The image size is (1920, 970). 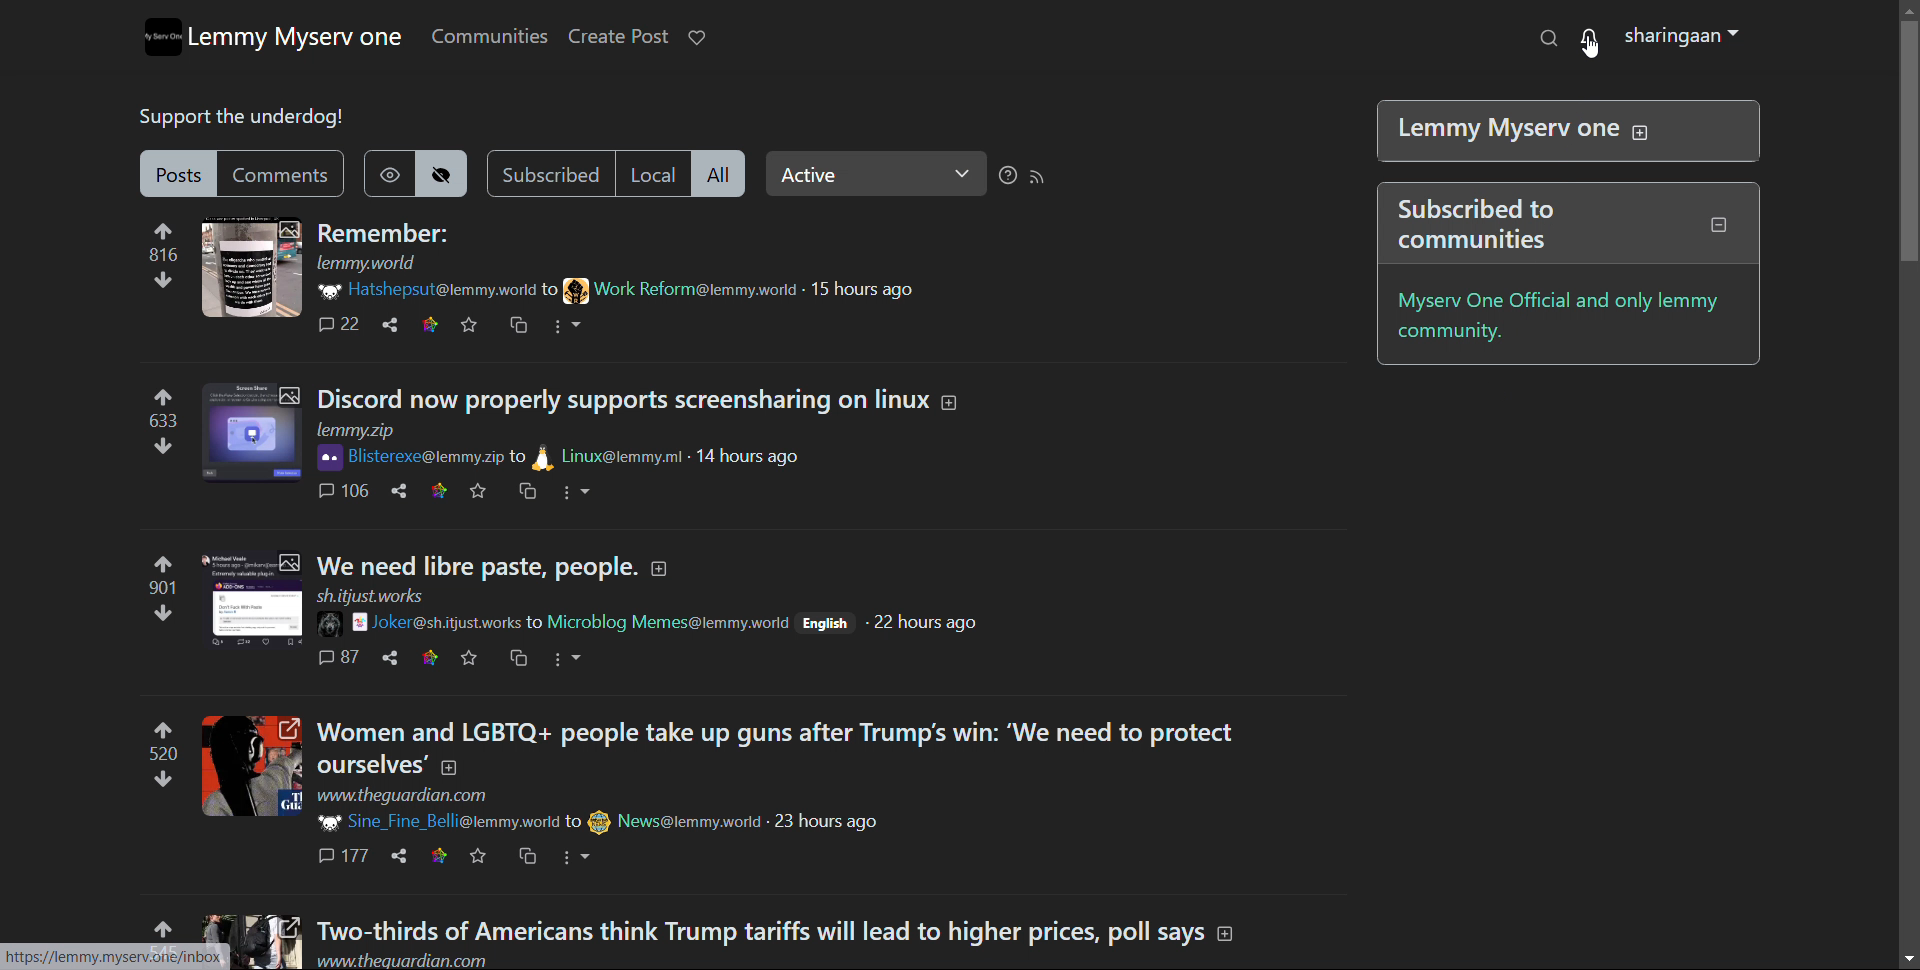 I want to click on url, so click(x=401, y=795).